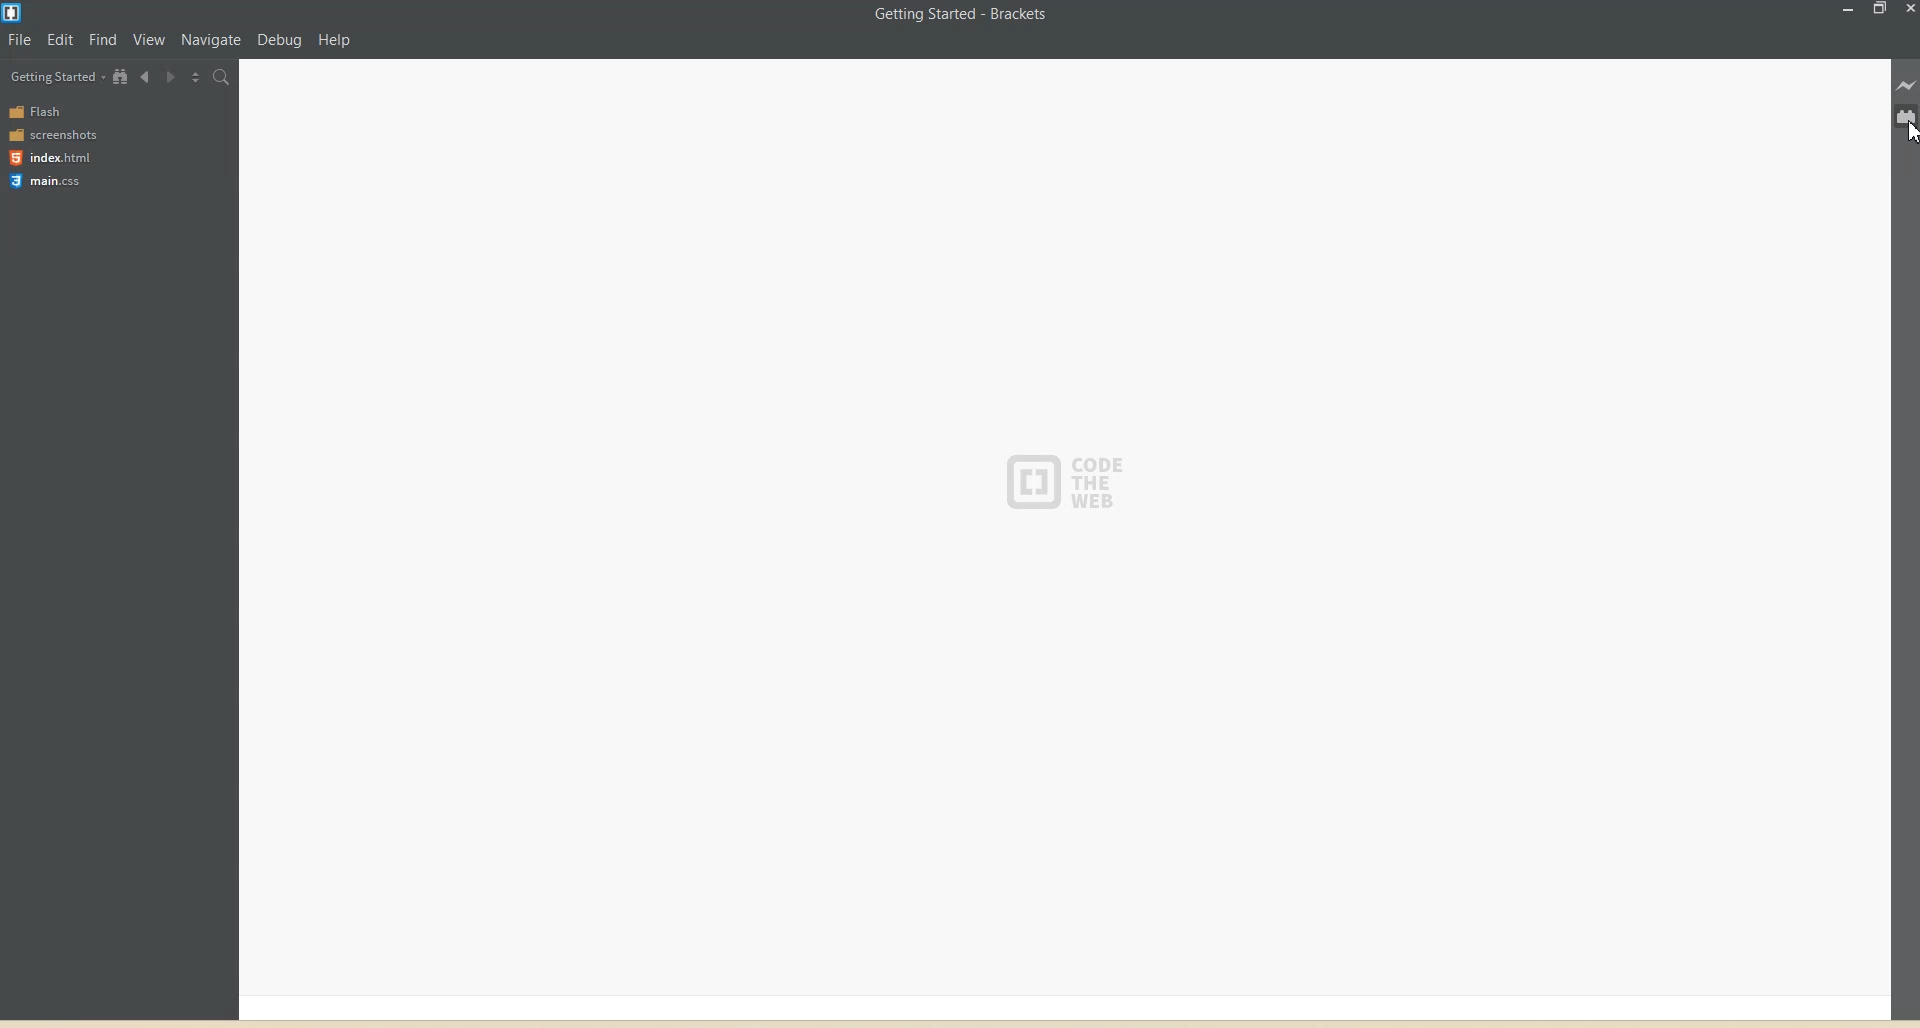 This screenshot has height=1028, width=1920. What do you see at coordinates (1907, 116) in the screenshot?
I see `Extension manager` at bounding box center [1907, 116].